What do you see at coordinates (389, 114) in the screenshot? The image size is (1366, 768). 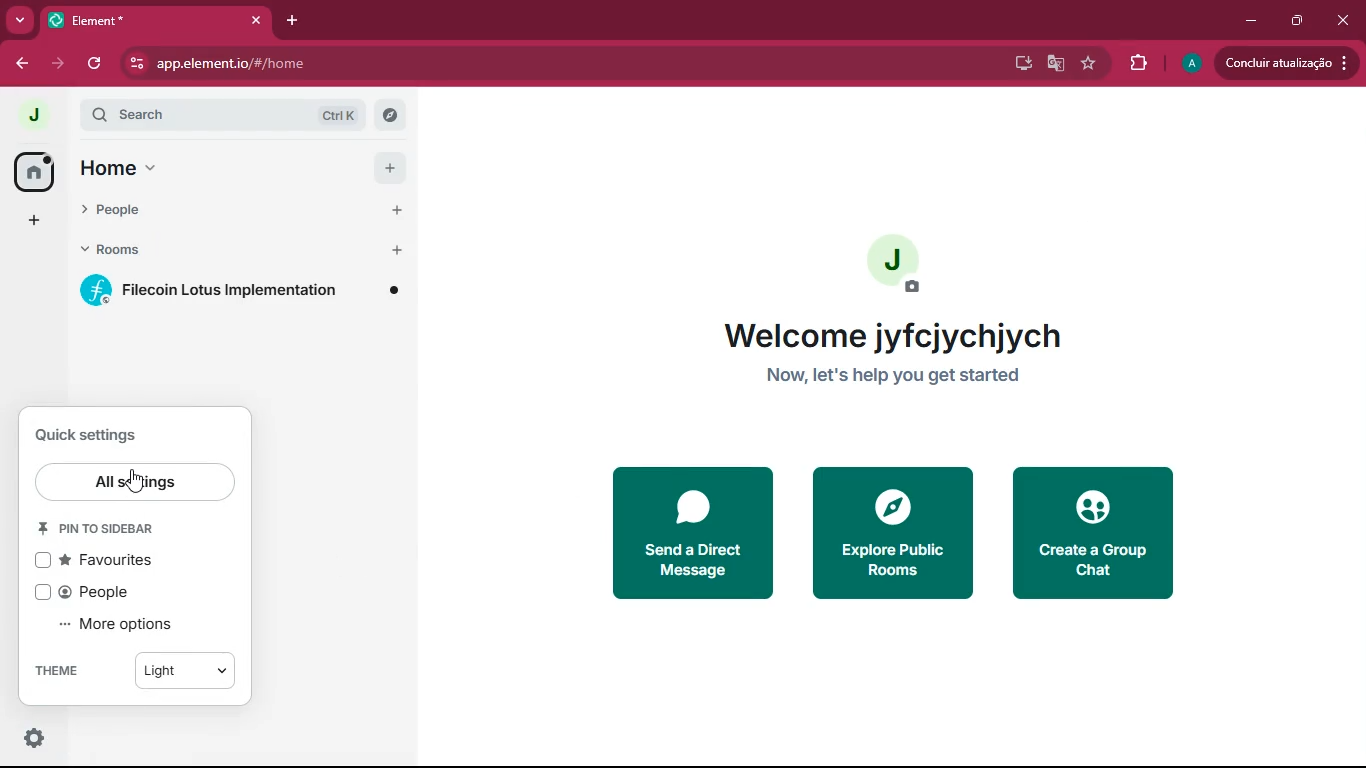 I see `explore room` at bounding box center [389, 114].